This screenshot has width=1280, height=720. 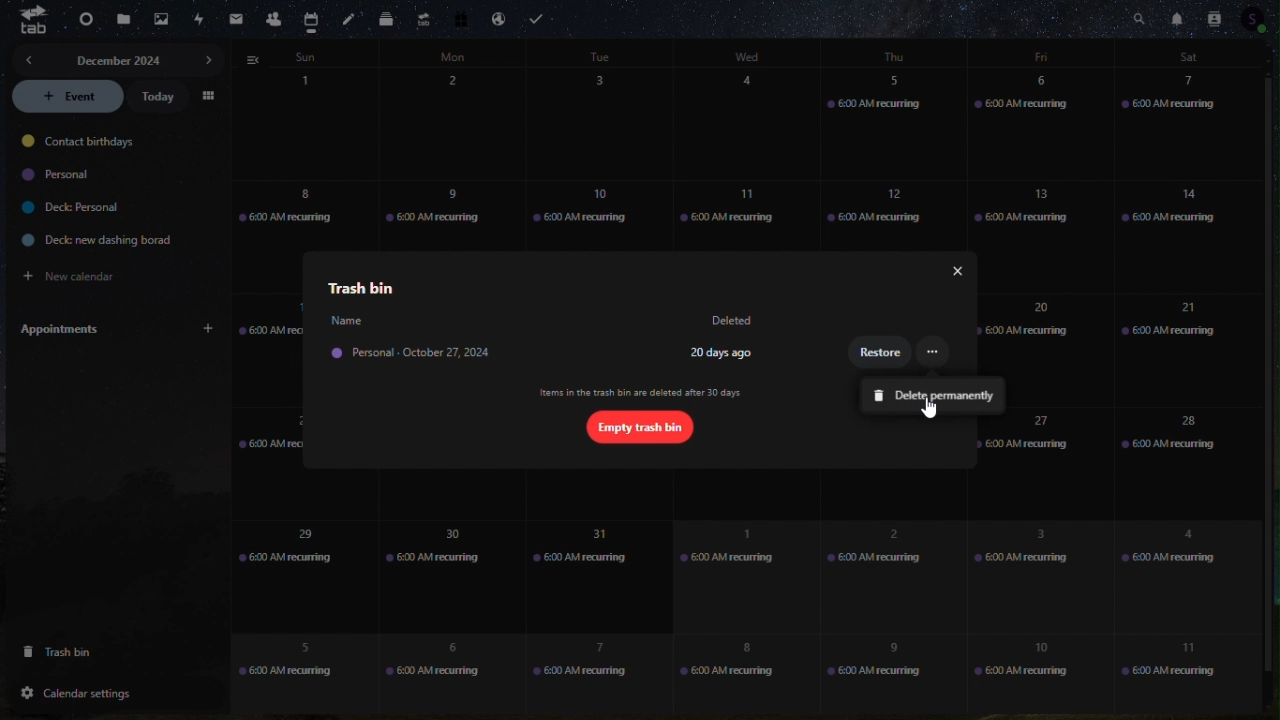 I want to click on upgrade, so click(x=422, y=18).